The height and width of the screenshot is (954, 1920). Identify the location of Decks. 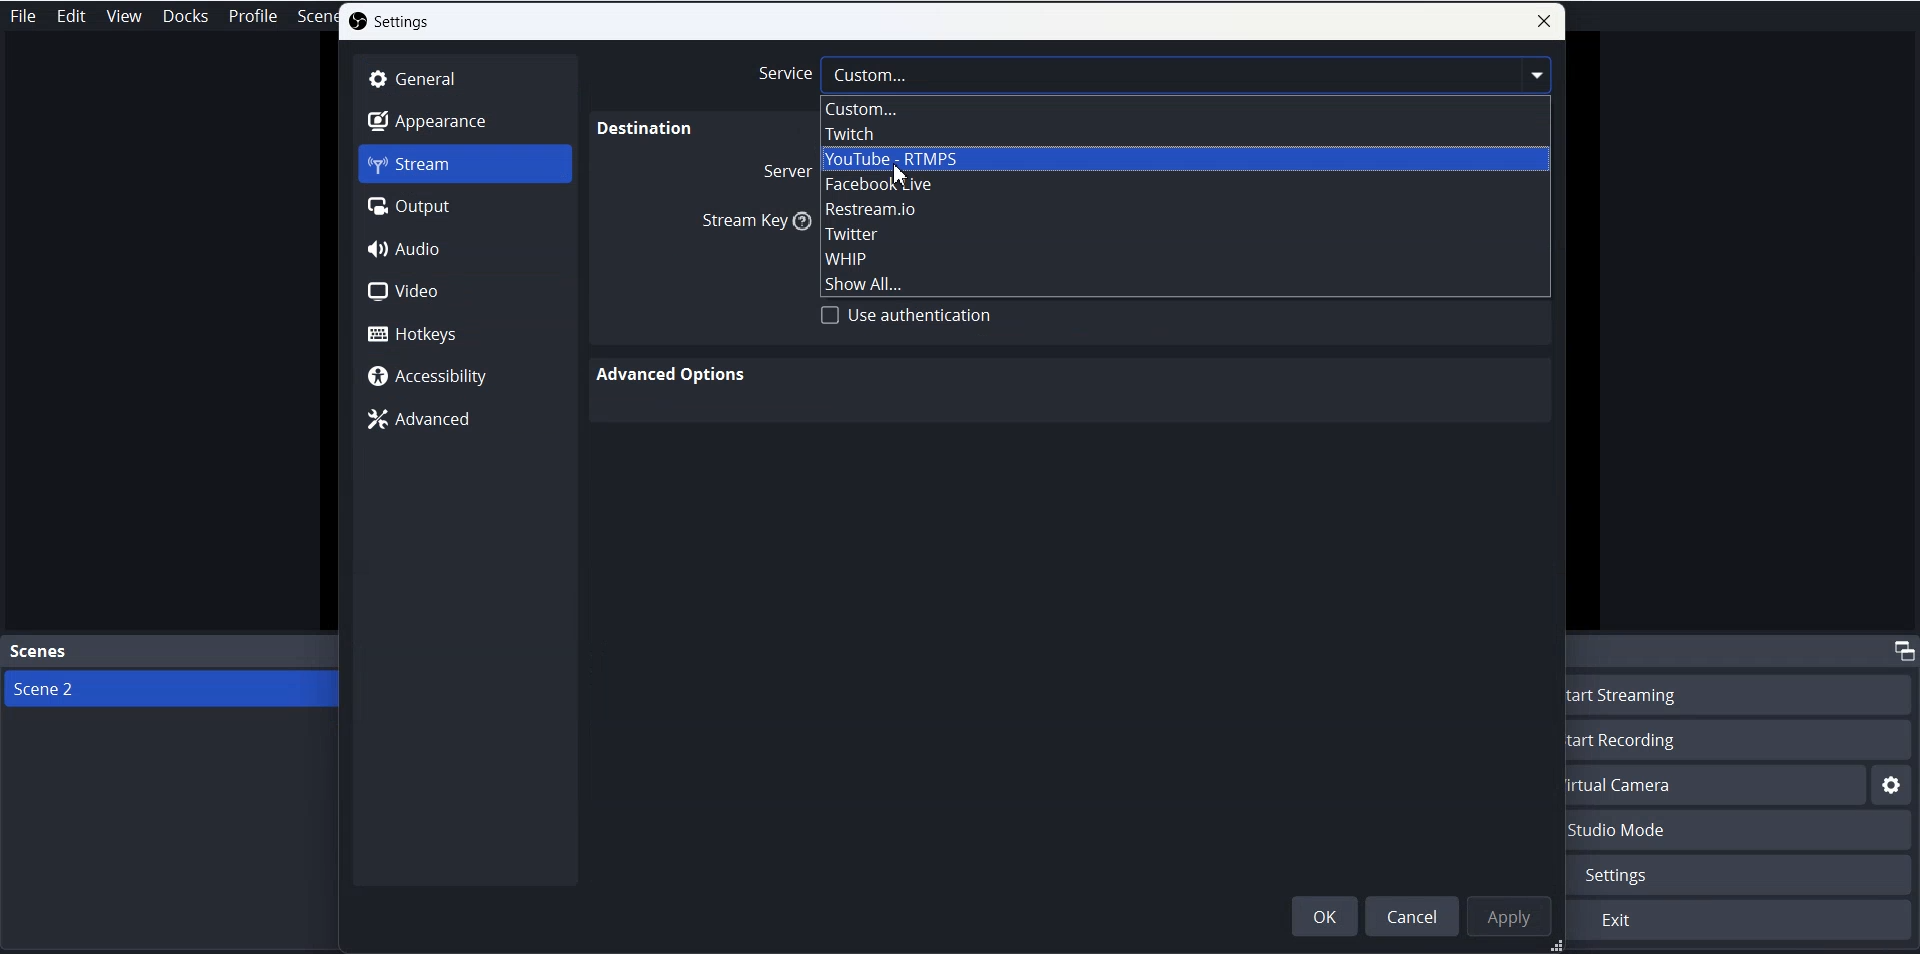
(186, 16).